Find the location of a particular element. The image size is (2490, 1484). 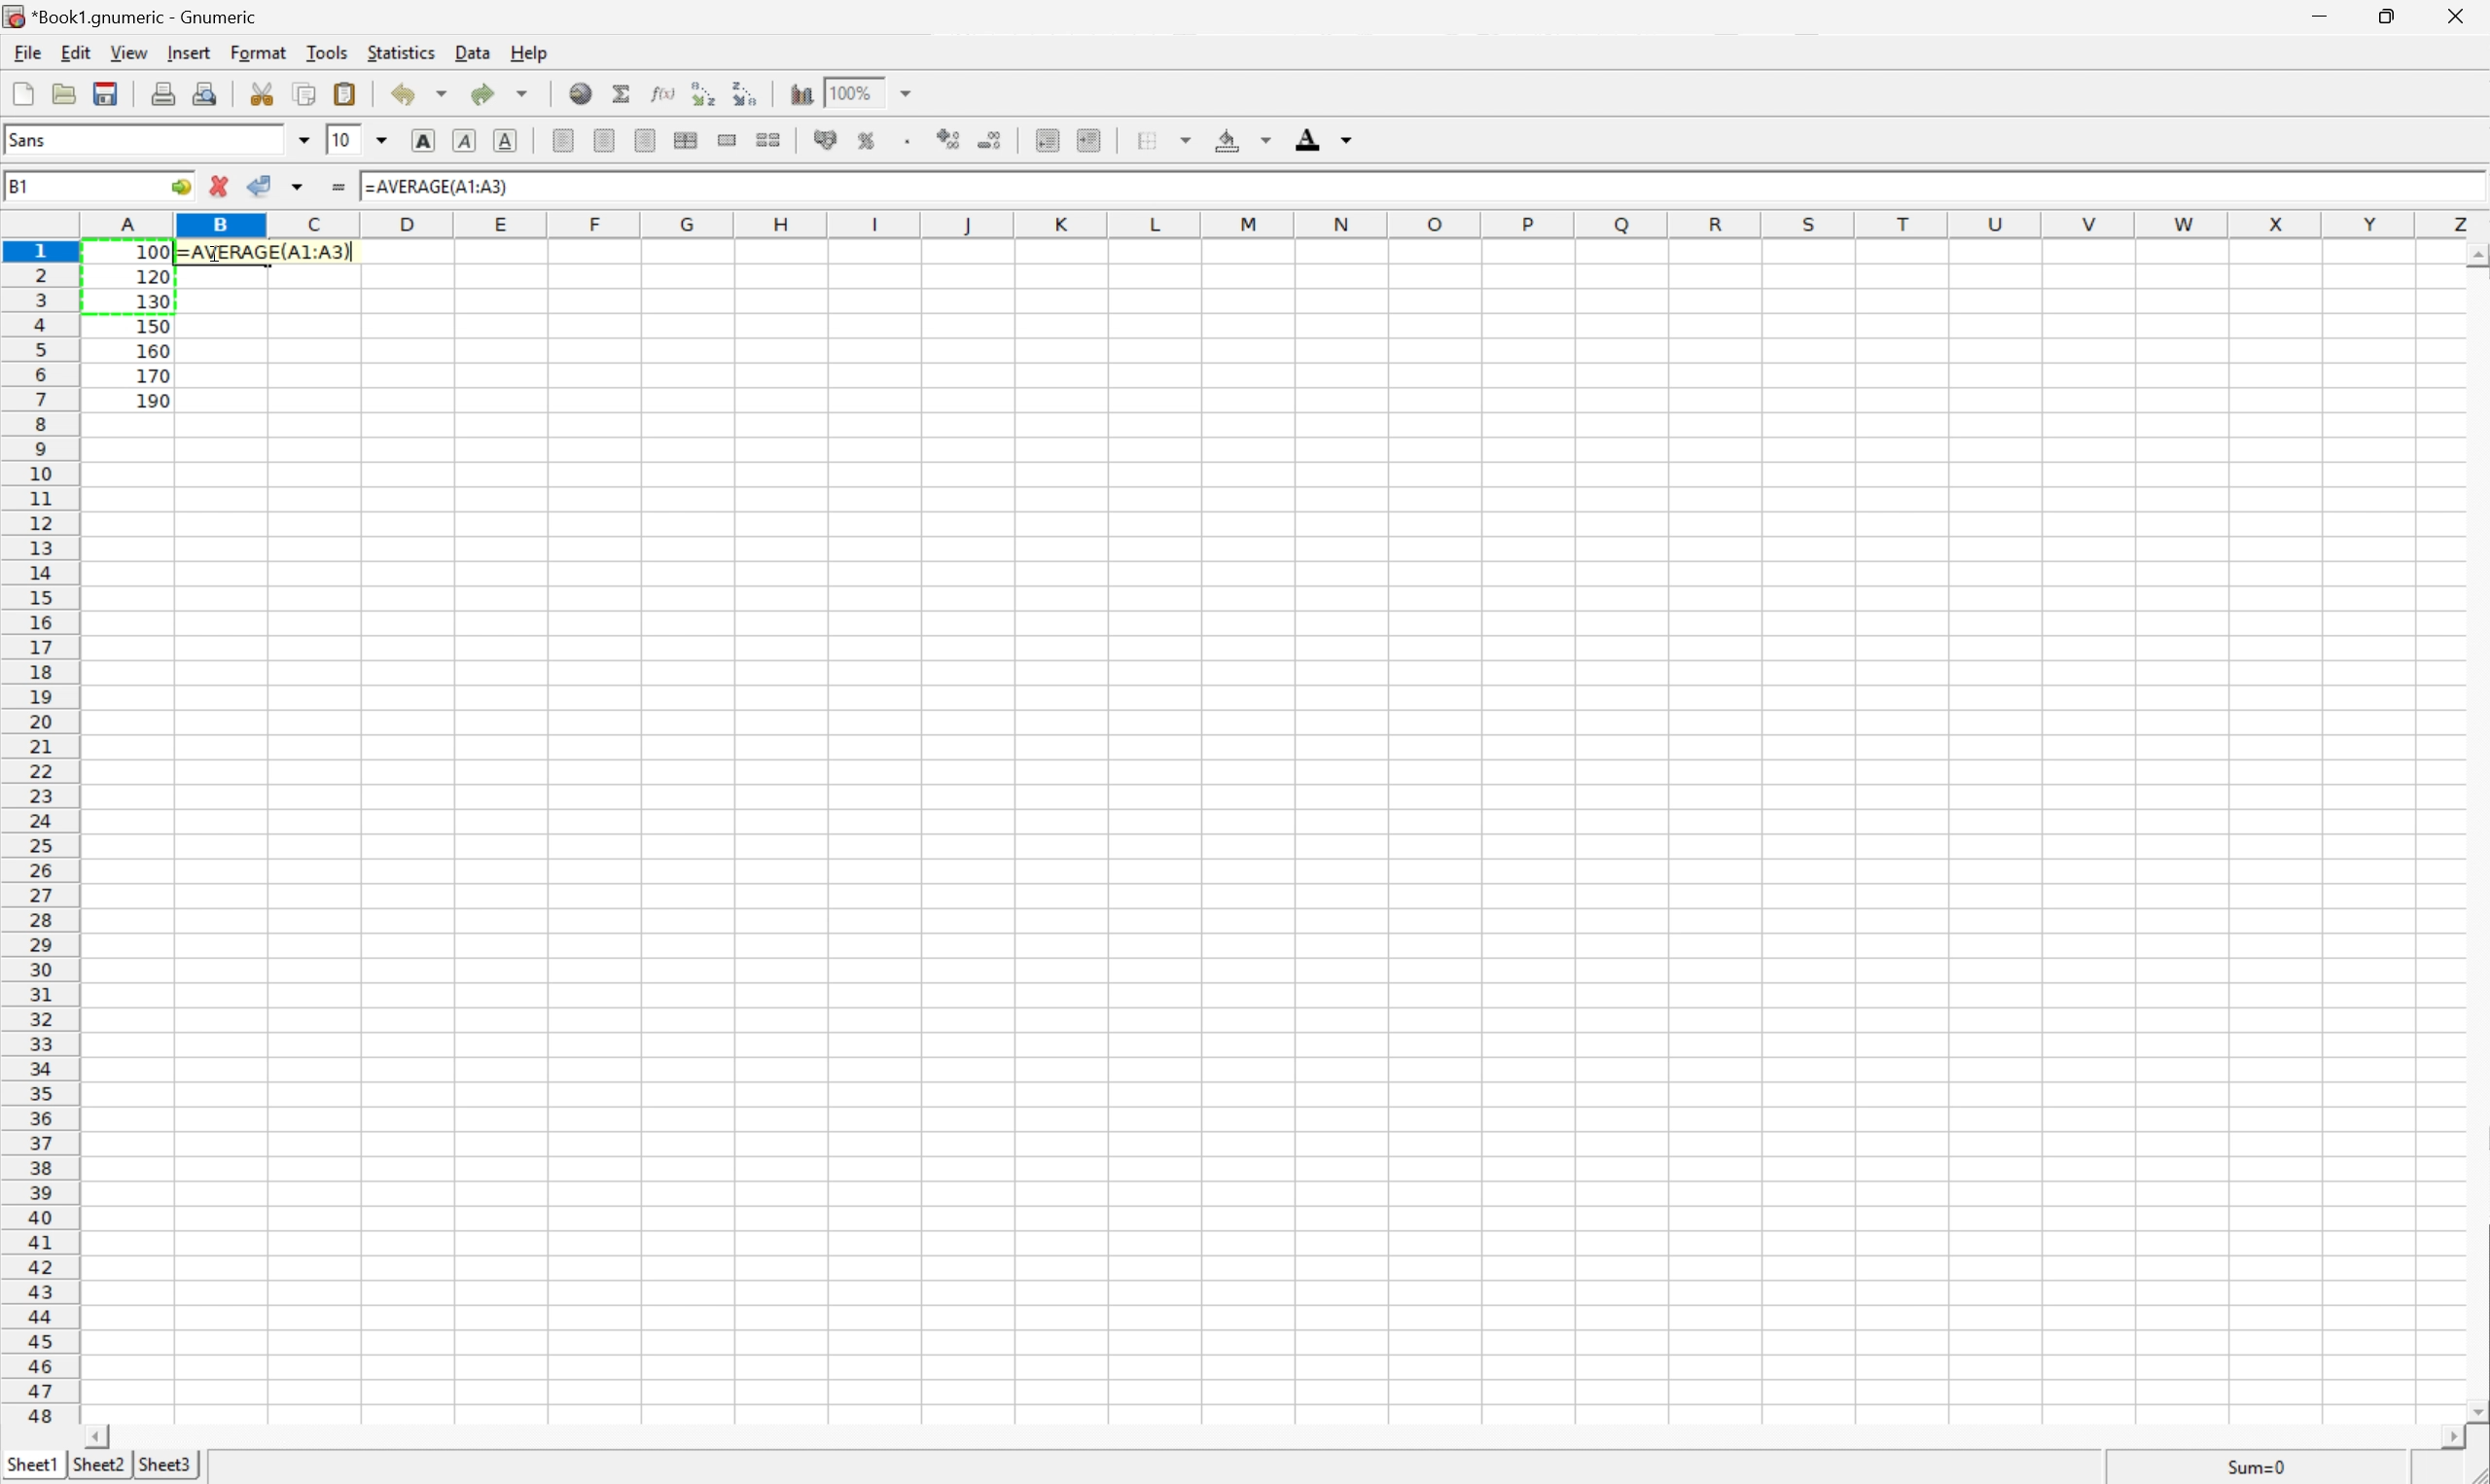

Edit is located at coordinates (80, 53).